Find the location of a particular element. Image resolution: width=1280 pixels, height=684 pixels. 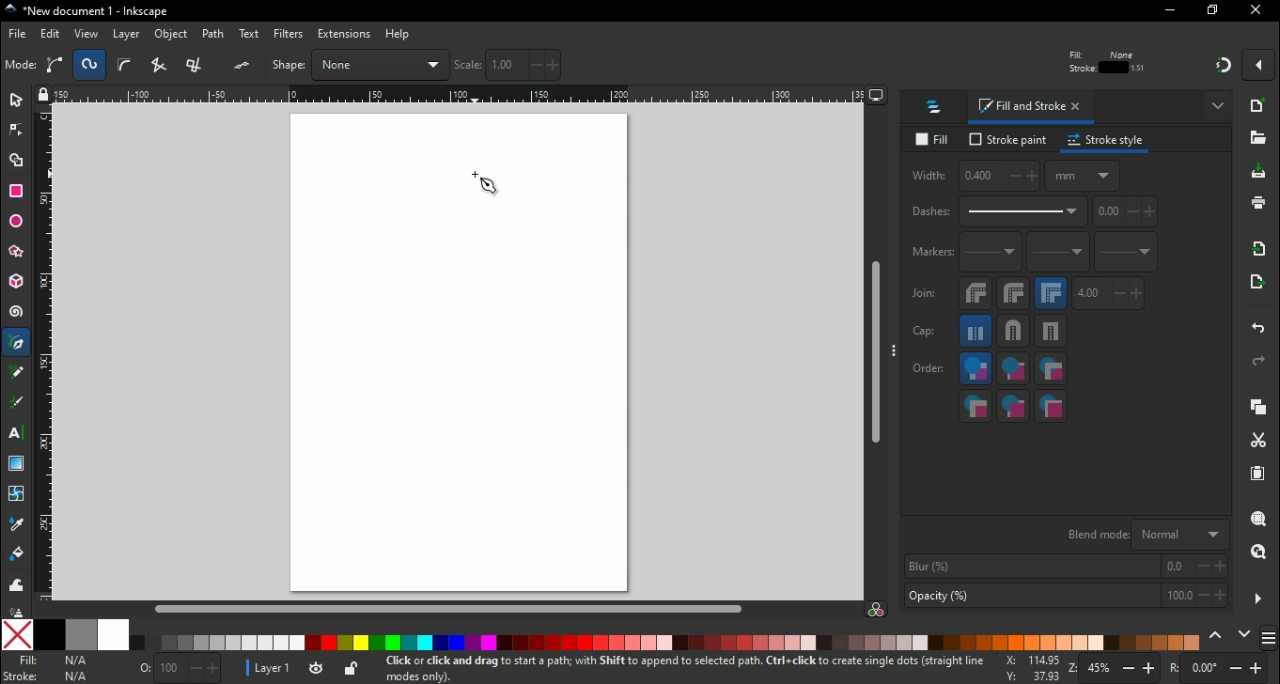

pen tool is located at coordinates (17, 350).